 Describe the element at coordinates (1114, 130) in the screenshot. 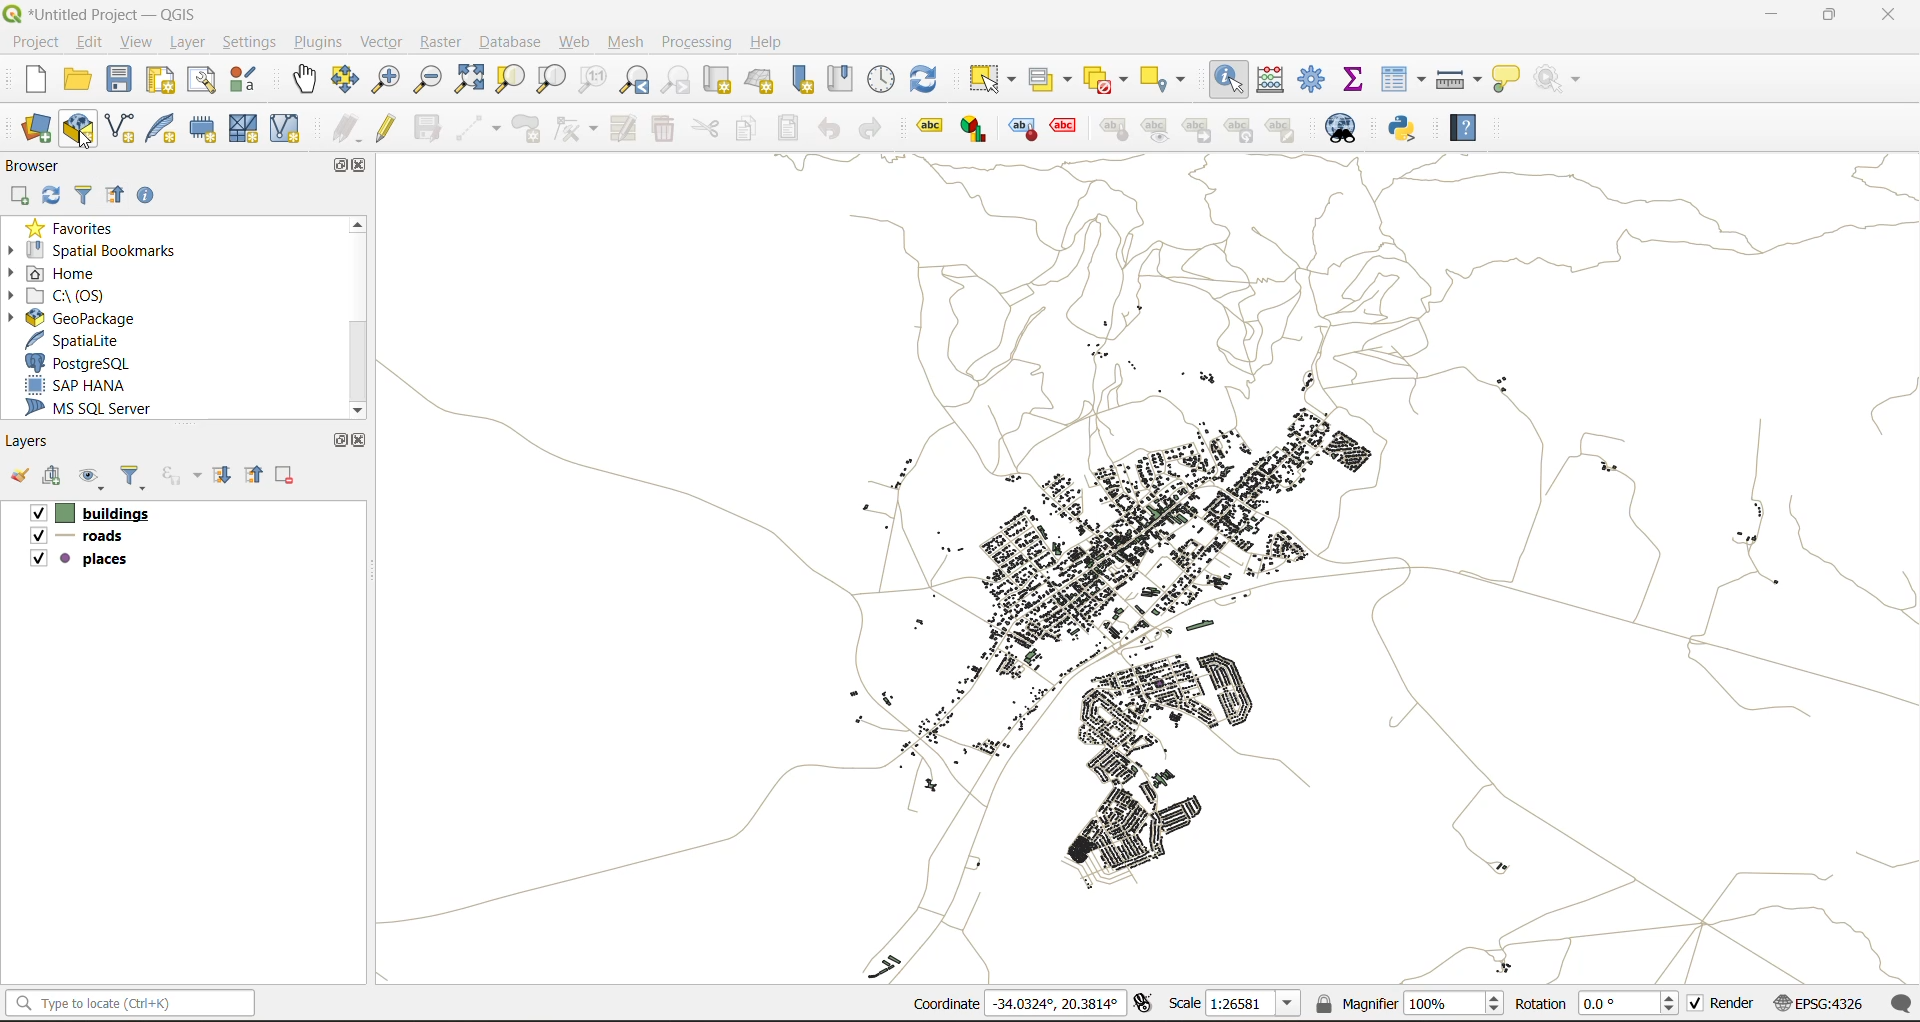

I see `style` at that location.